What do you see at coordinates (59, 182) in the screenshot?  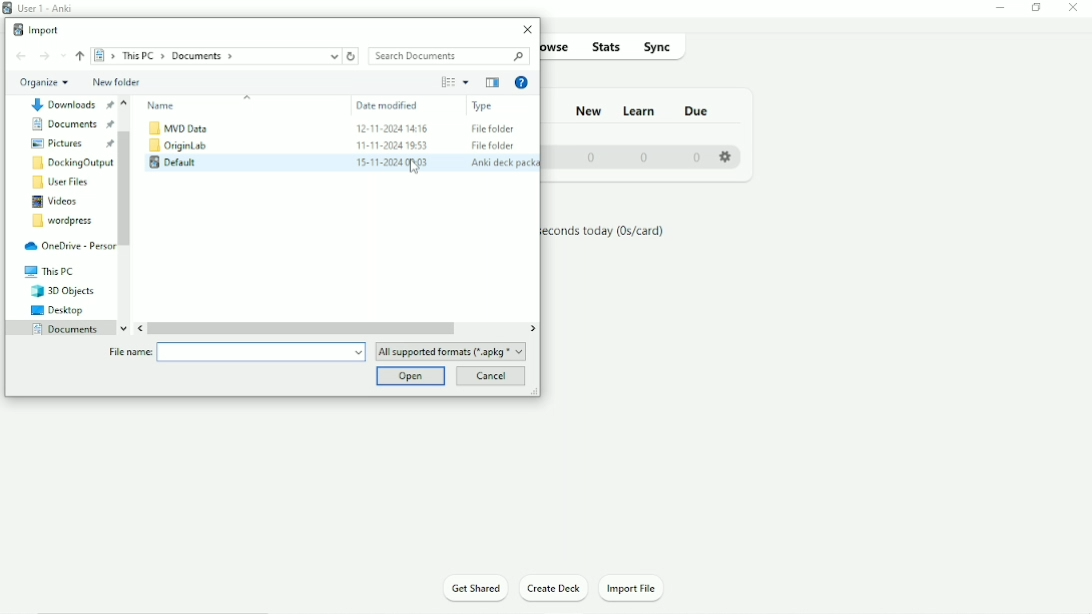 I see `User Files` at bounding box center [59, 182].